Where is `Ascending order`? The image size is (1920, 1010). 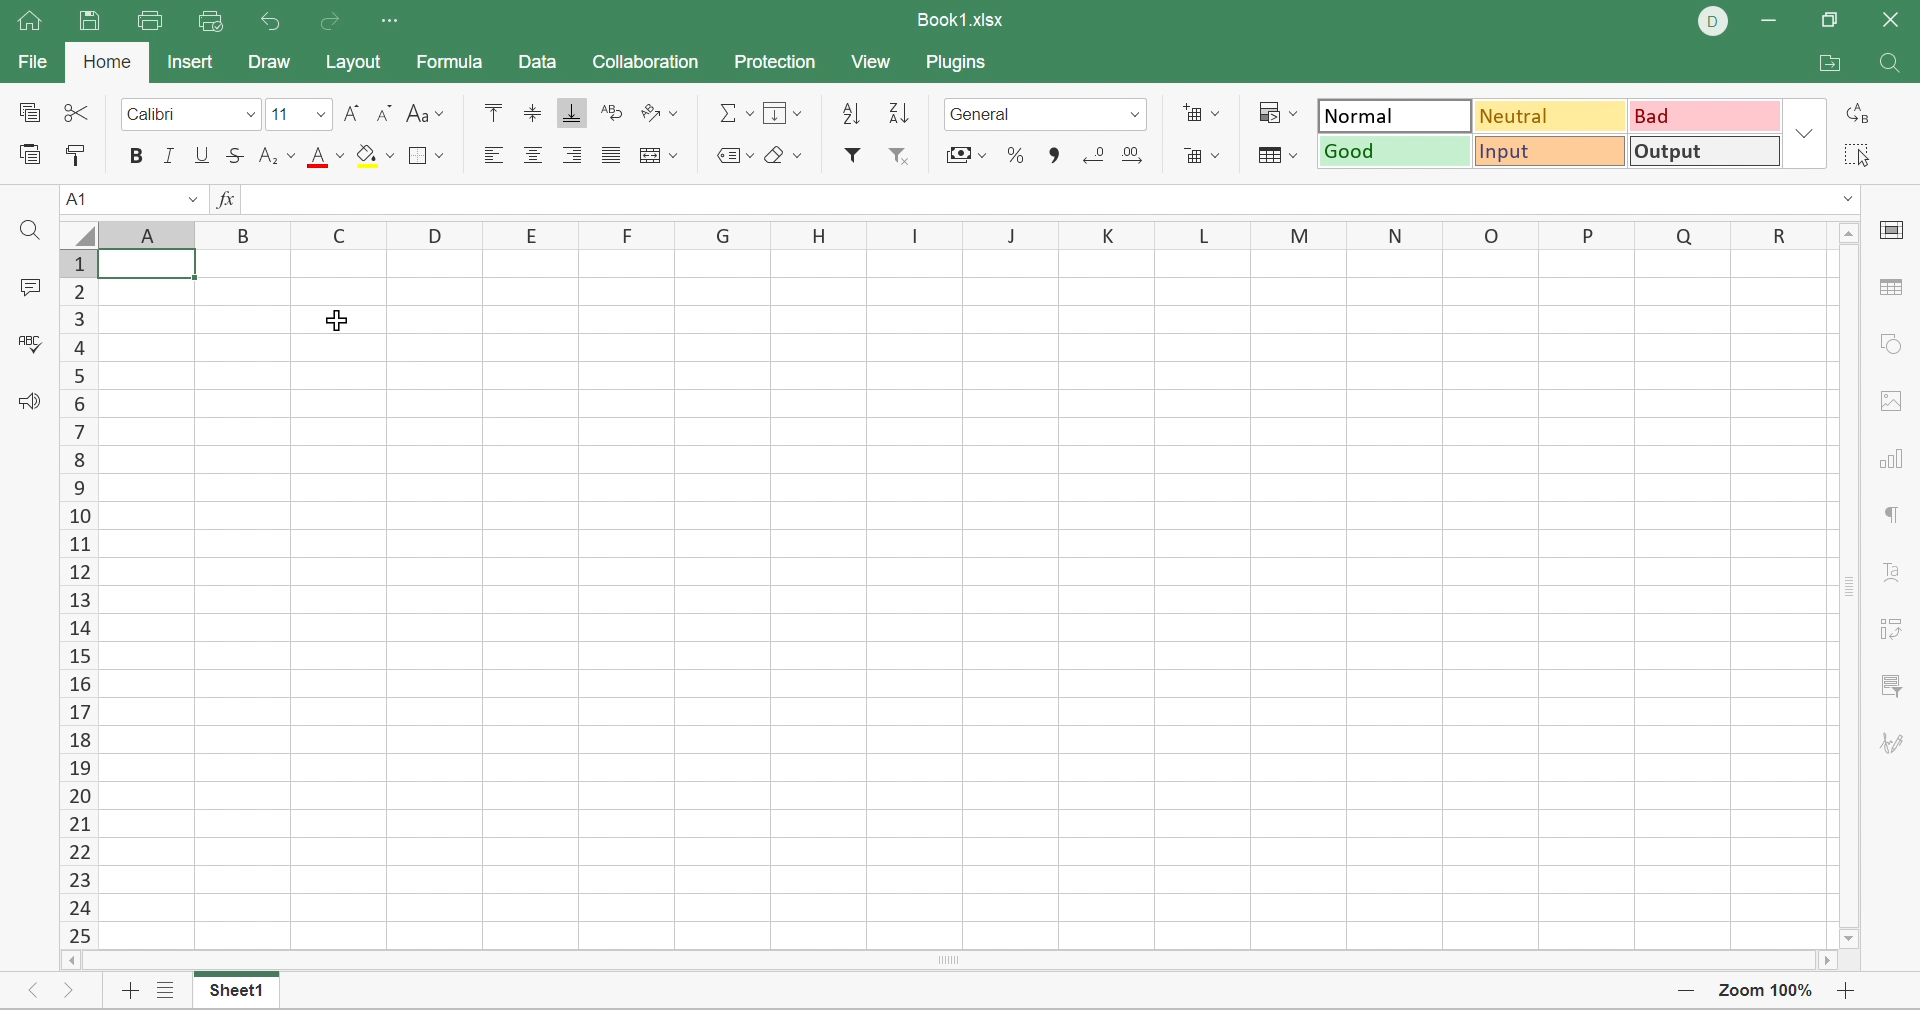
Ascending order is located at coordinates (850, 114).